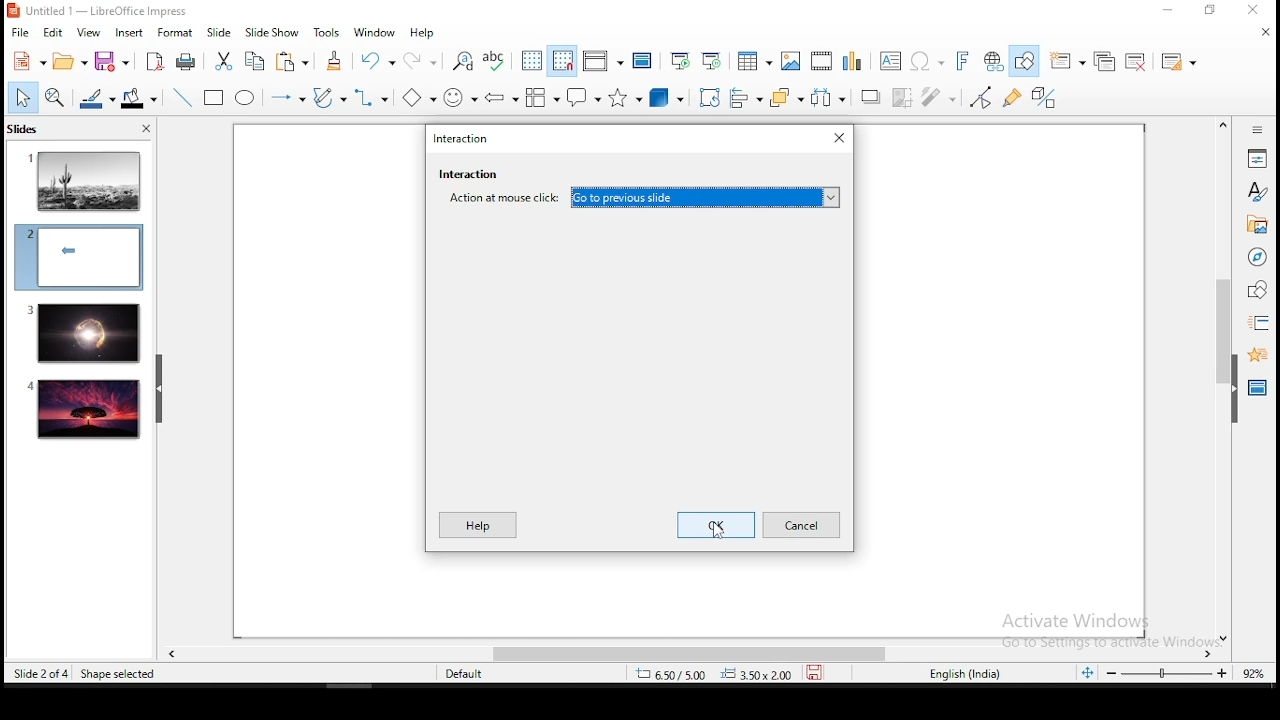 This screenshot has width=1280, height=720. I want to click on file, so click(20, 33).